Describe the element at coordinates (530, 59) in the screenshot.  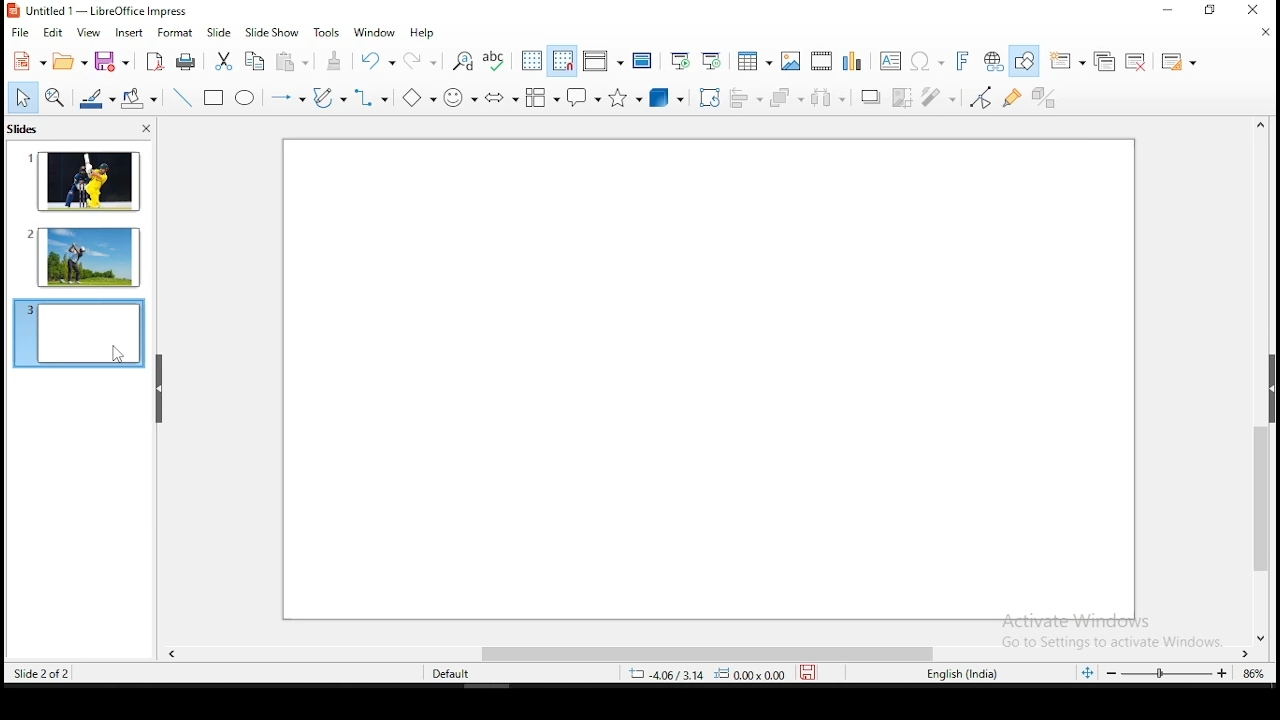
I see `display grid` at that location.